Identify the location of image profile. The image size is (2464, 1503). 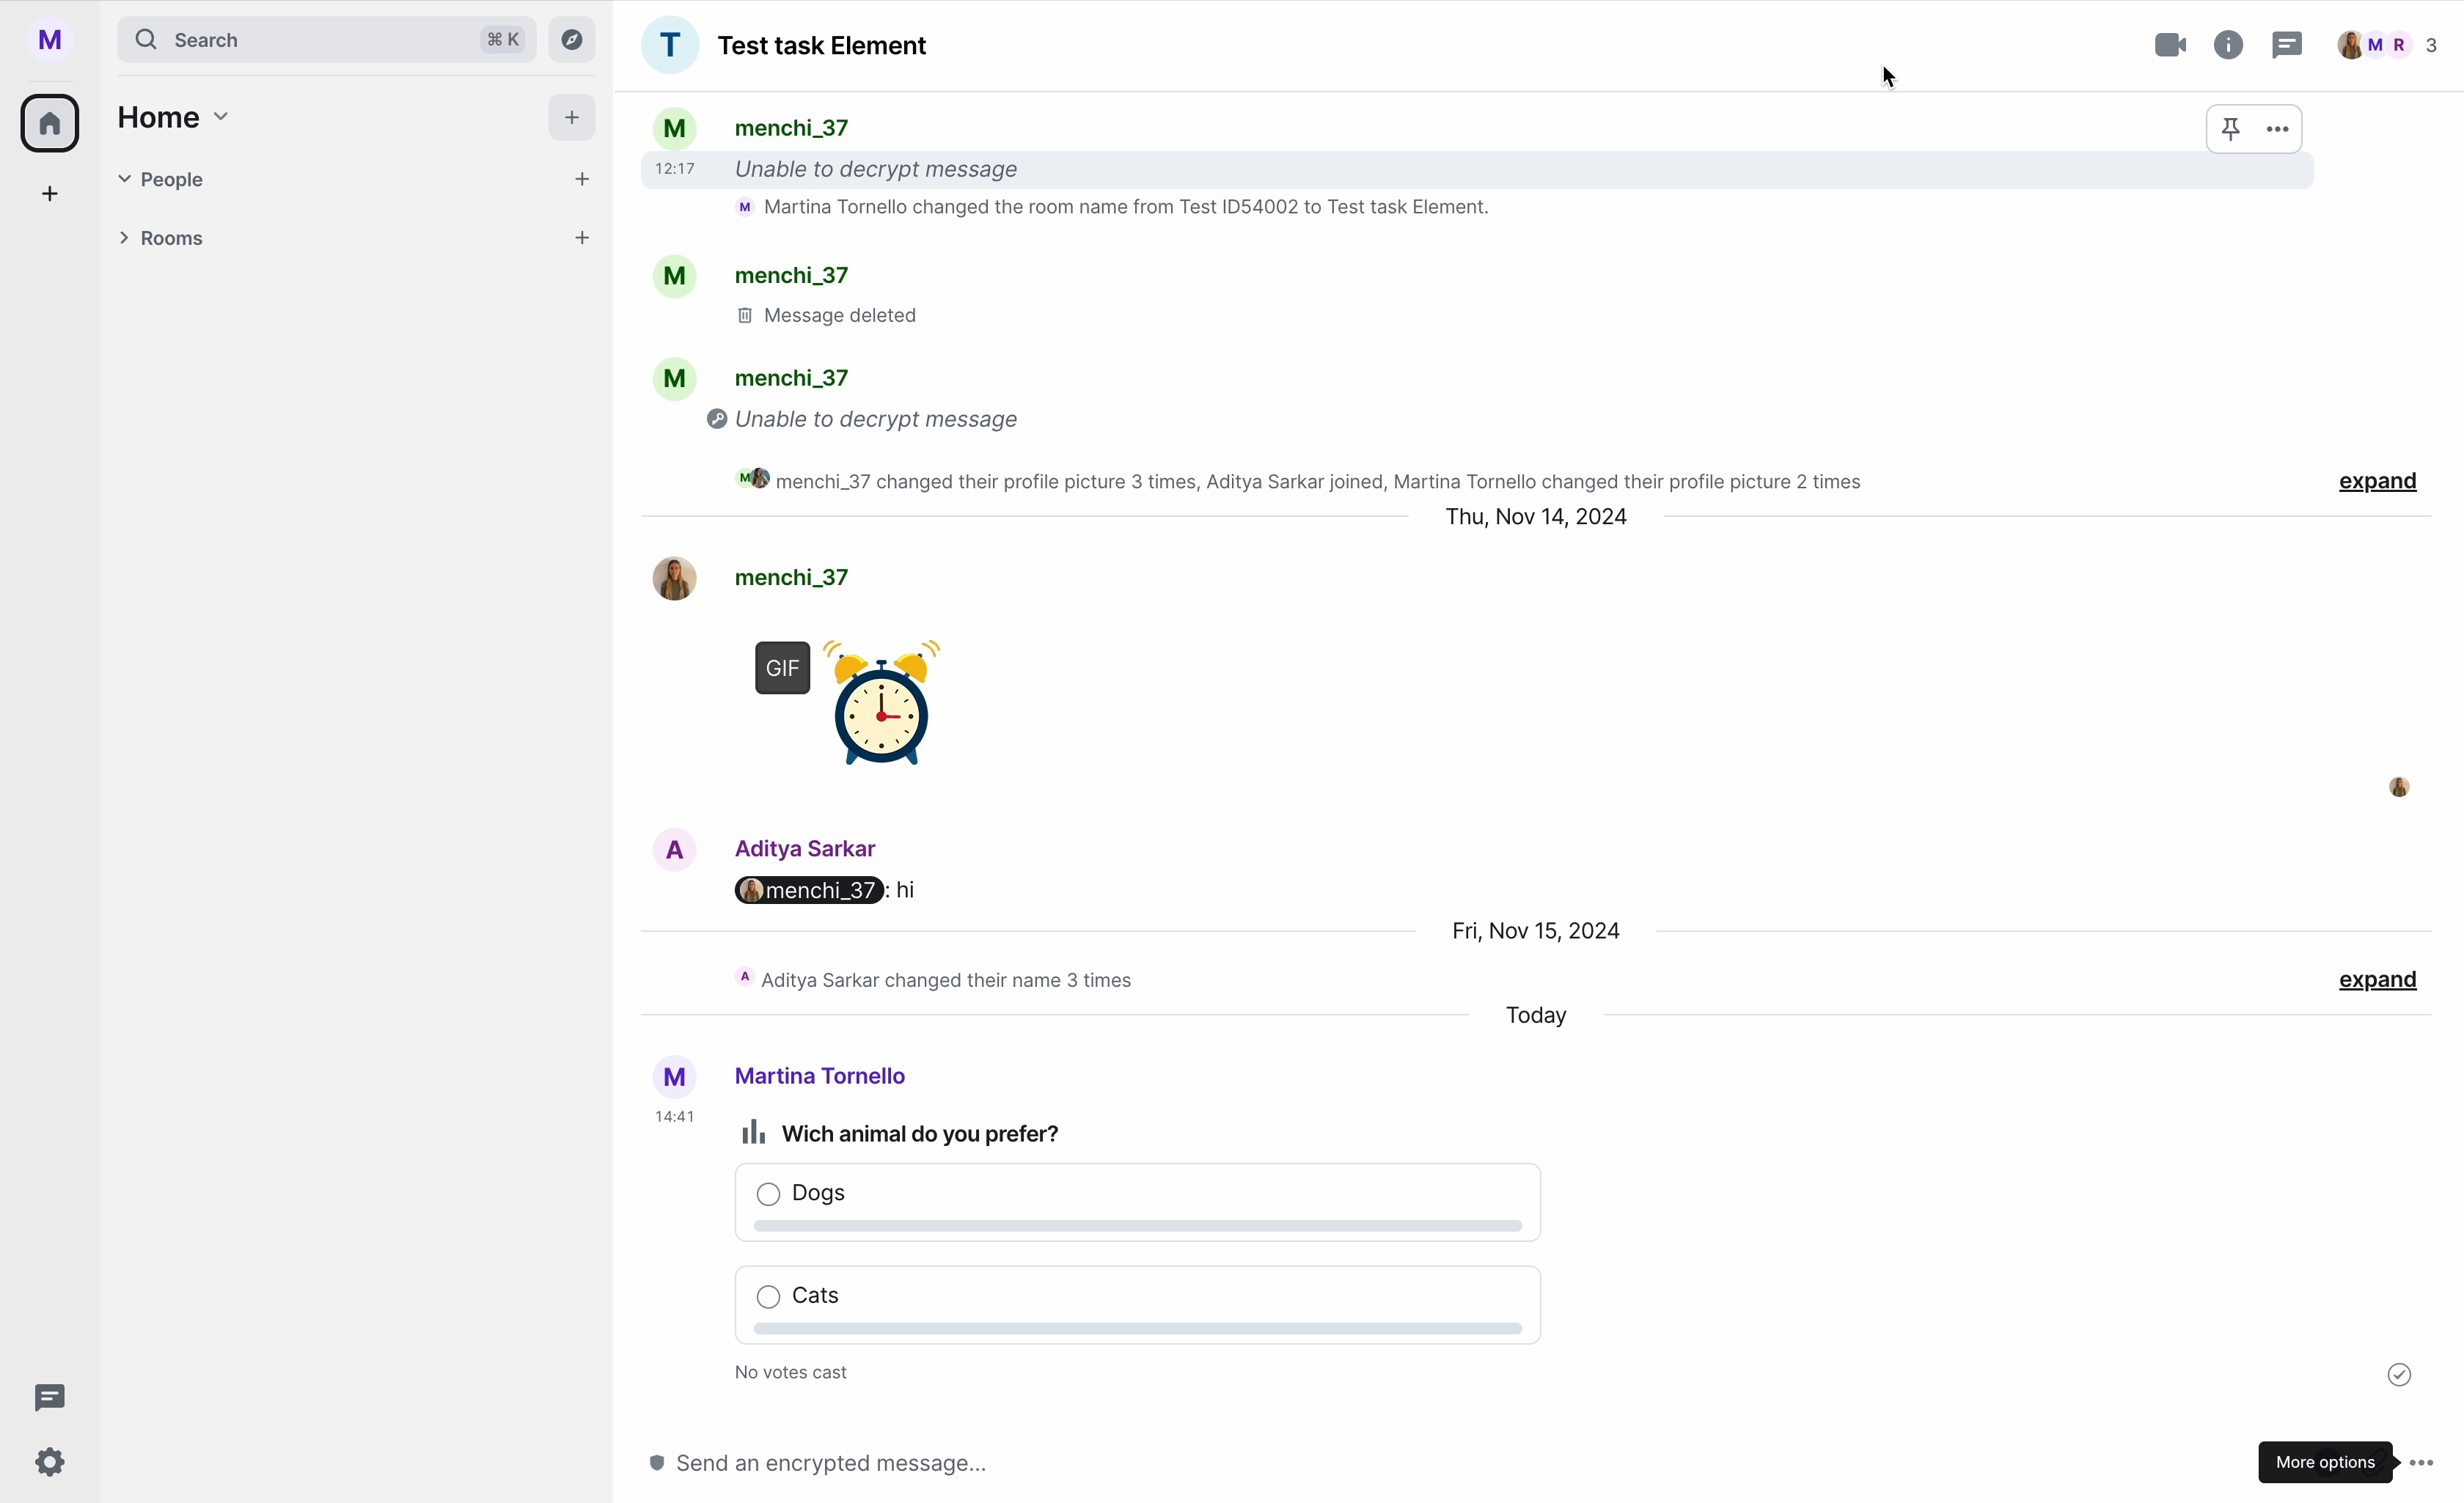
(2398, 786).